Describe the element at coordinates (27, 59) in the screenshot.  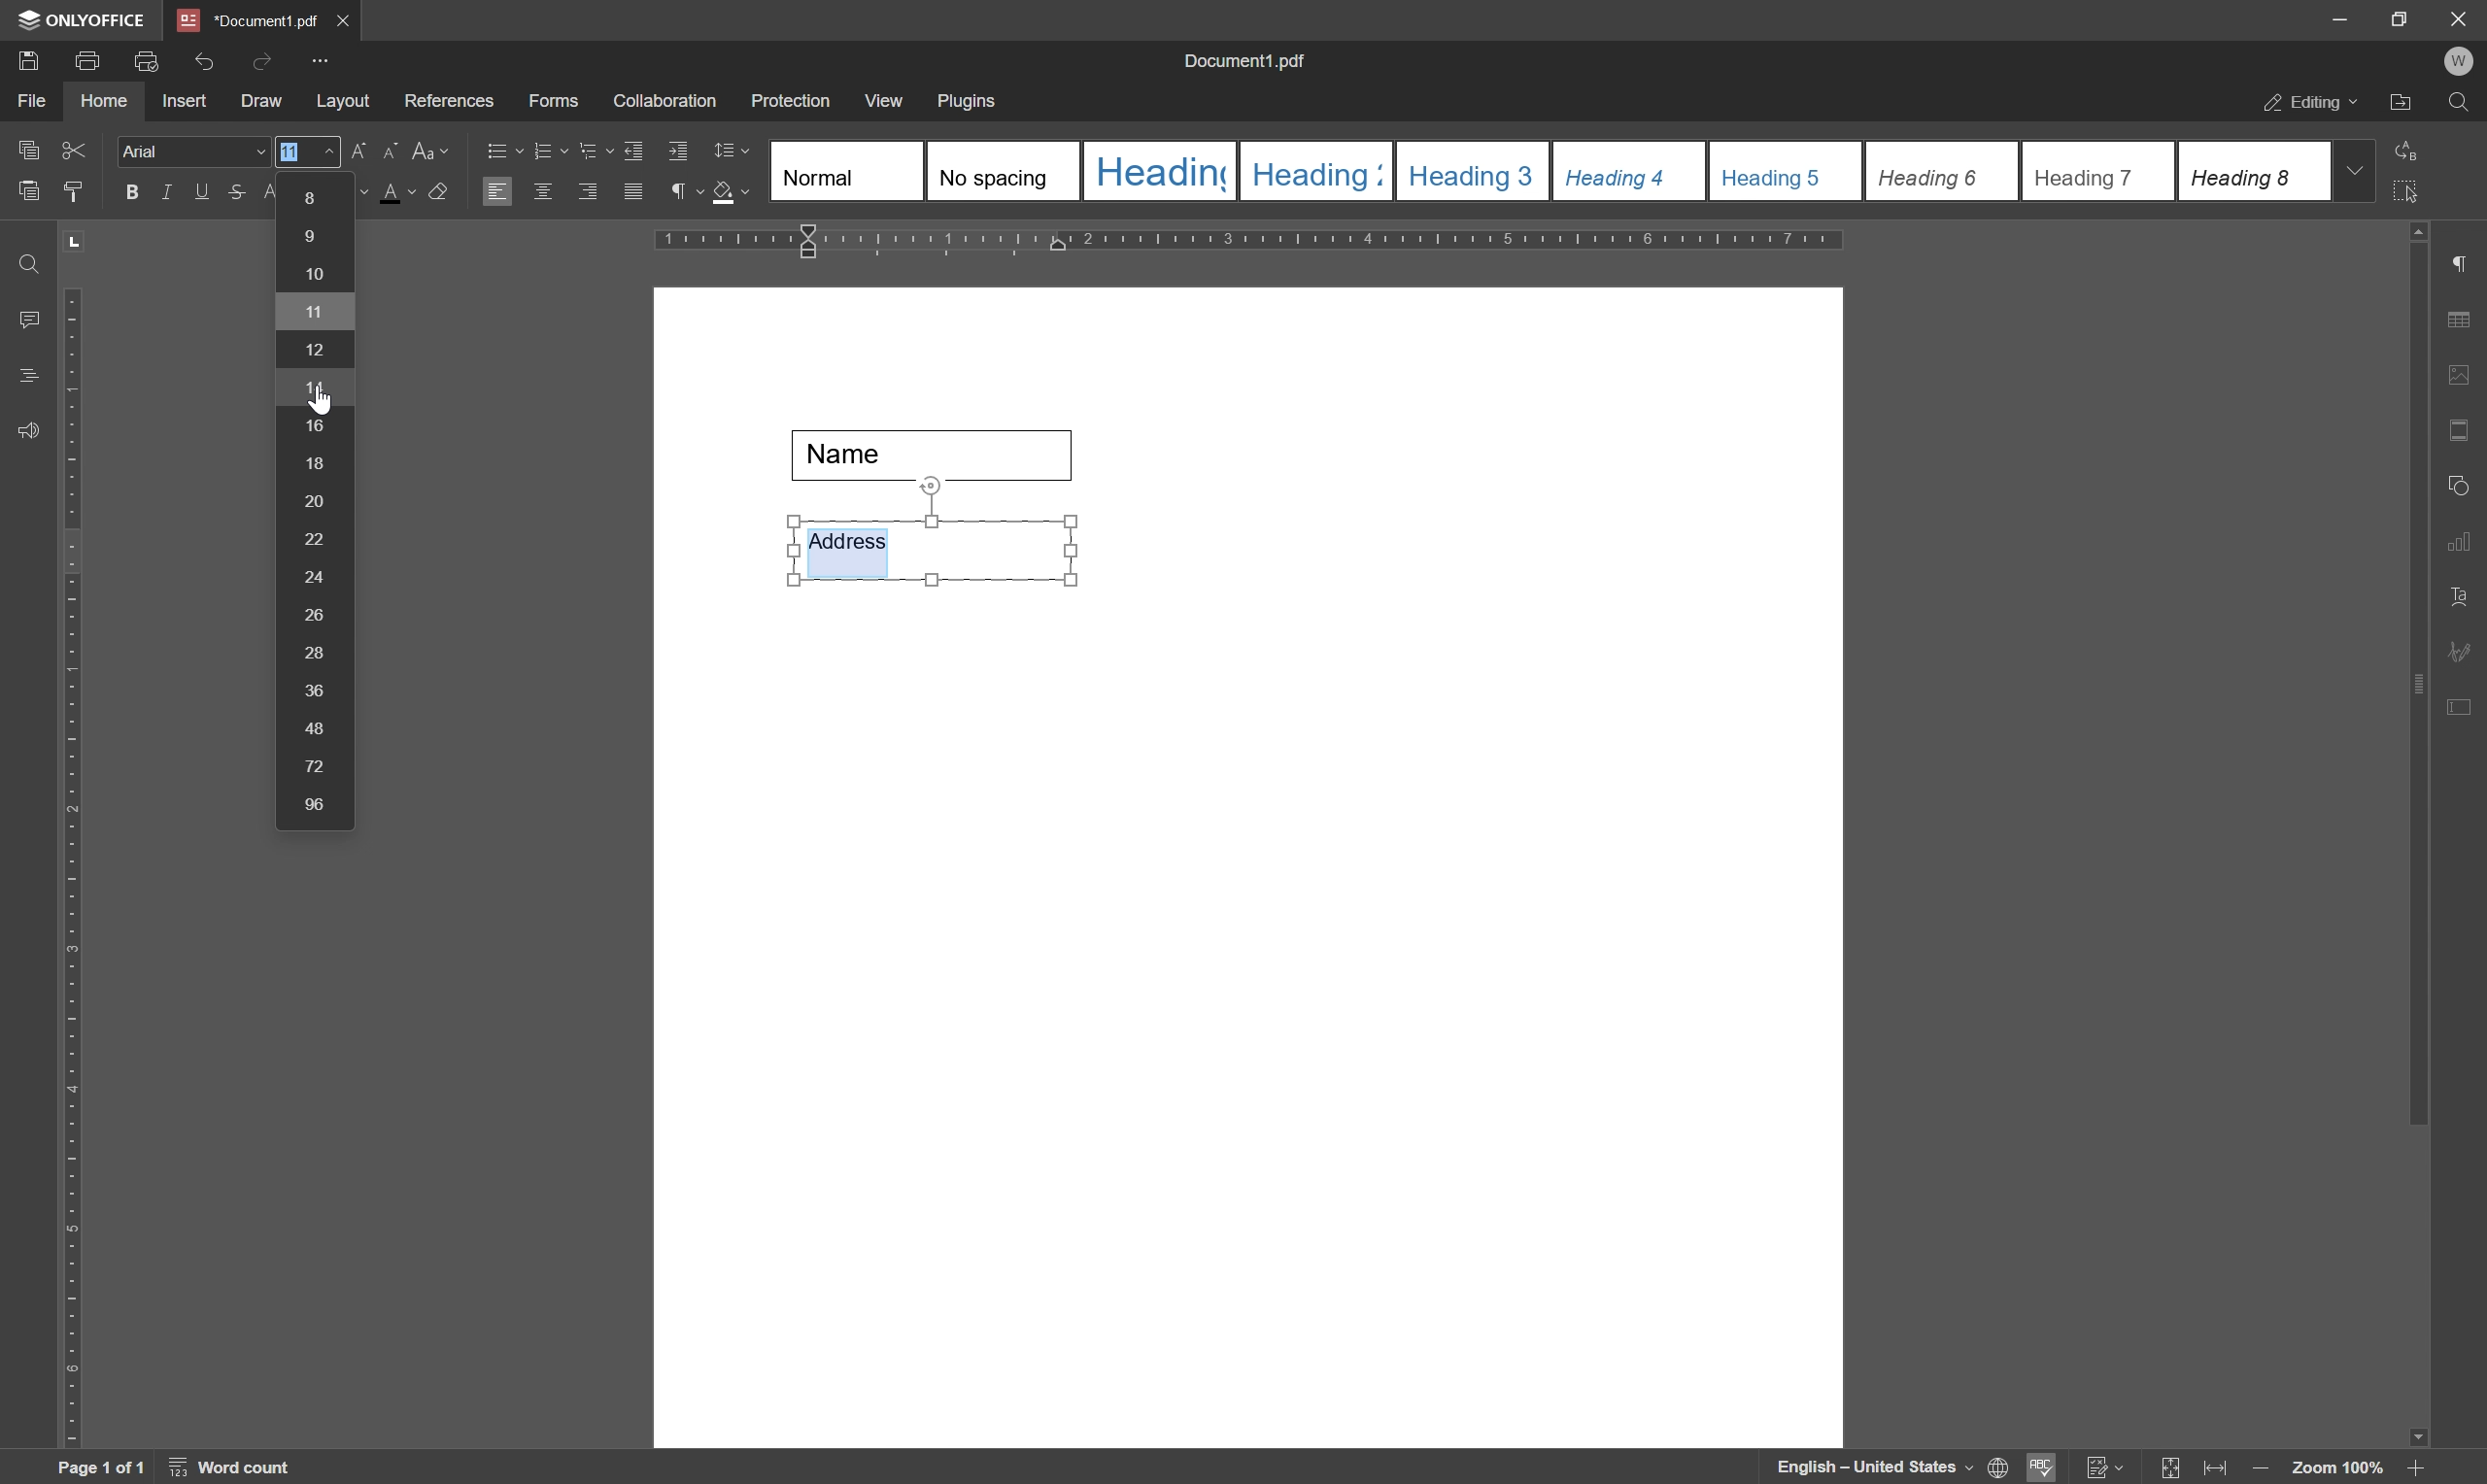
I see `save` at that location.